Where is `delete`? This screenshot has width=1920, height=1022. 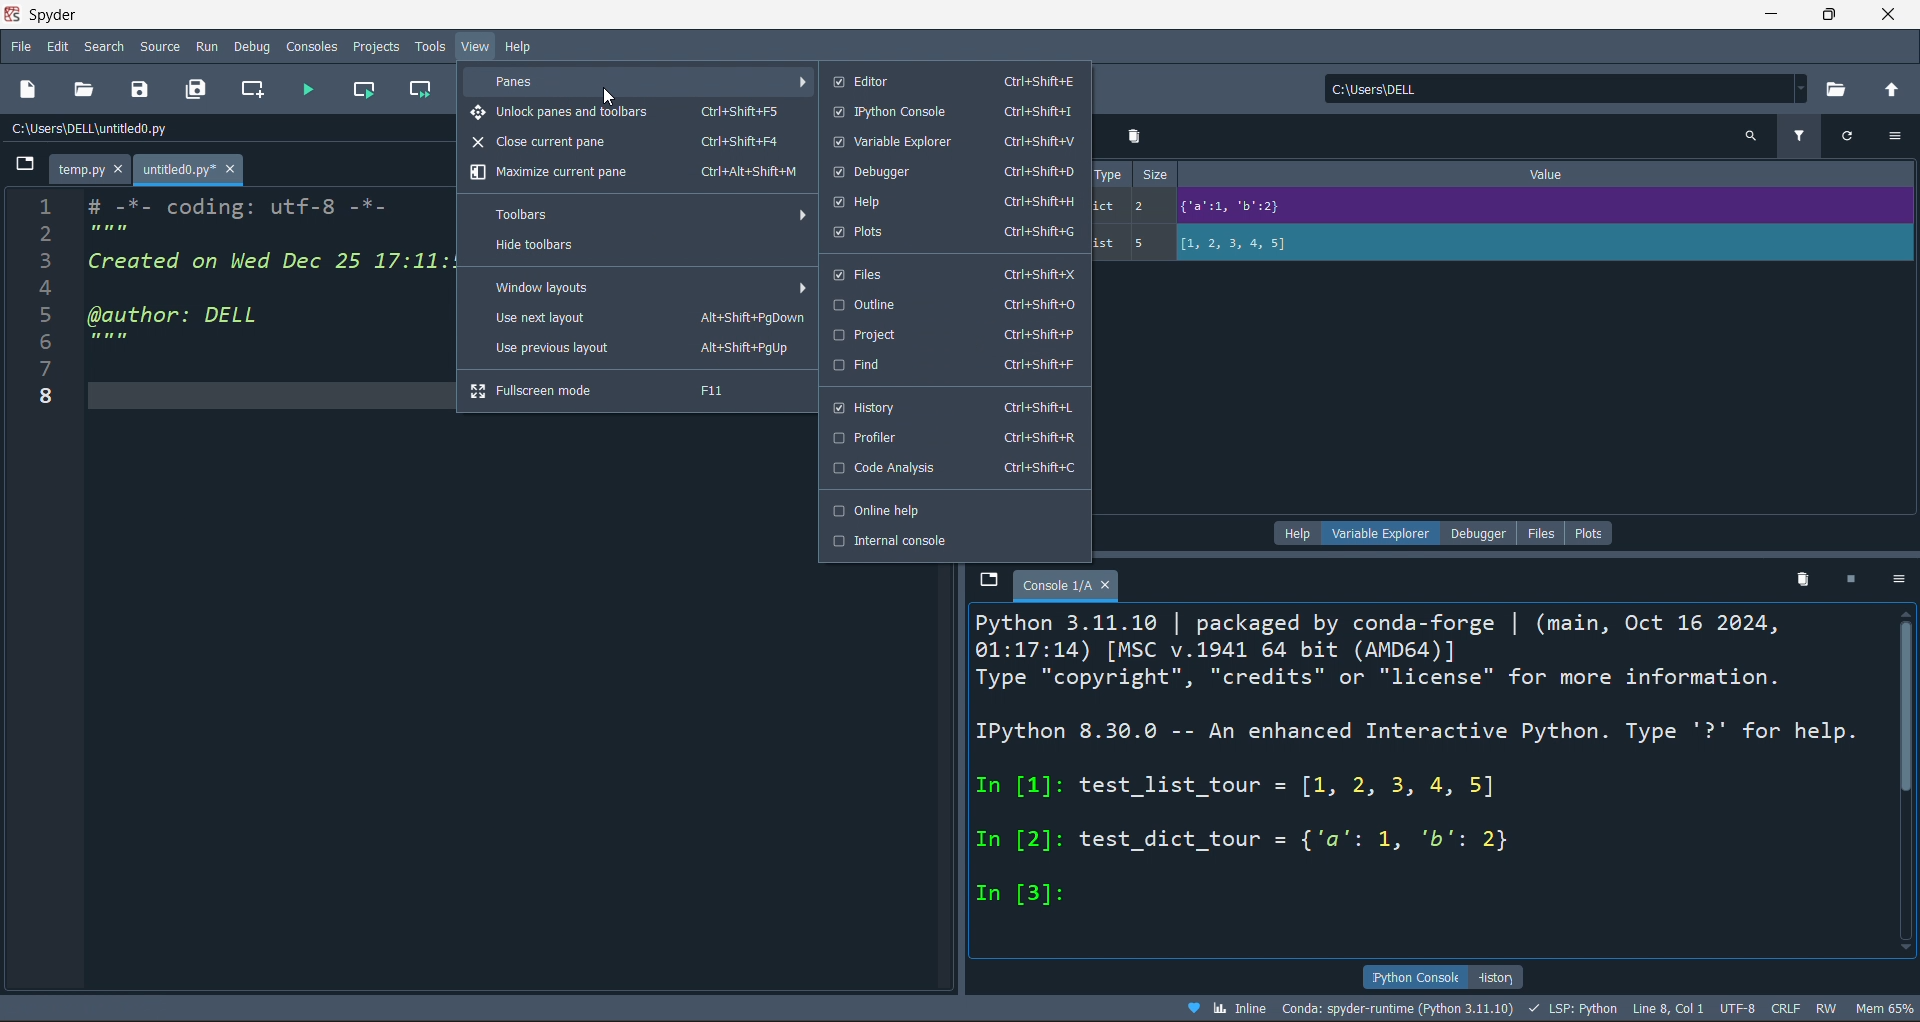 delete is located at coordinates (1134, 137).